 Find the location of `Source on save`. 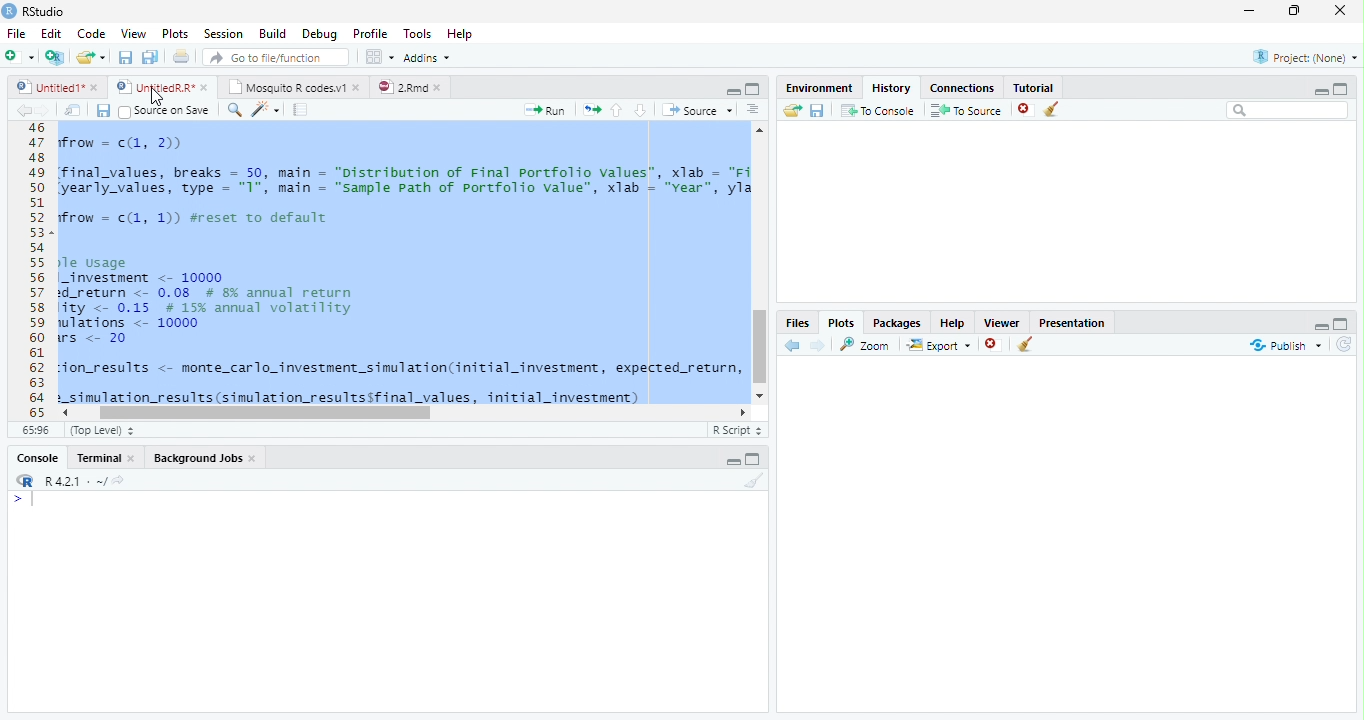

Source on save is located at coordinates (166, 111).